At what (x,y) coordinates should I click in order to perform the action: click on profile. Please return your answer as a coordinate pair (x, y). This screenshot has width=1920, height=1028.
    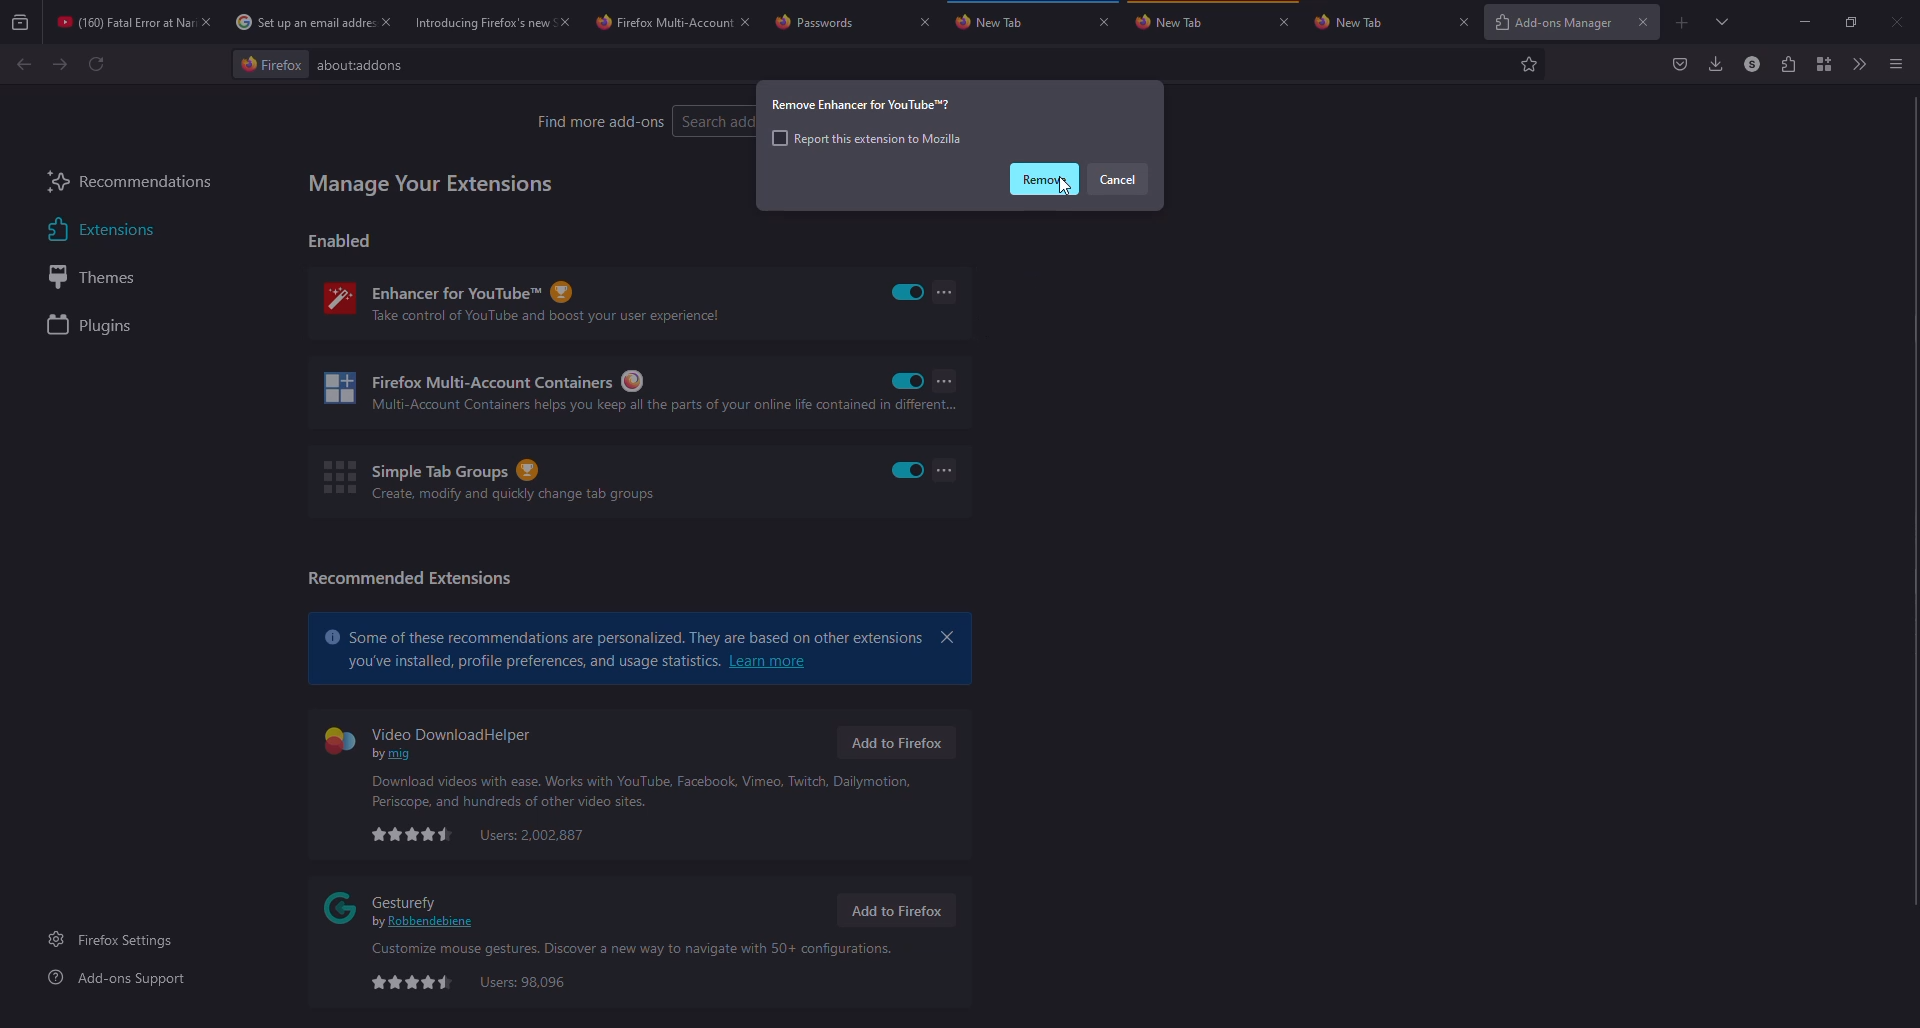
    Looking at the image, I should click on (1752, 63).